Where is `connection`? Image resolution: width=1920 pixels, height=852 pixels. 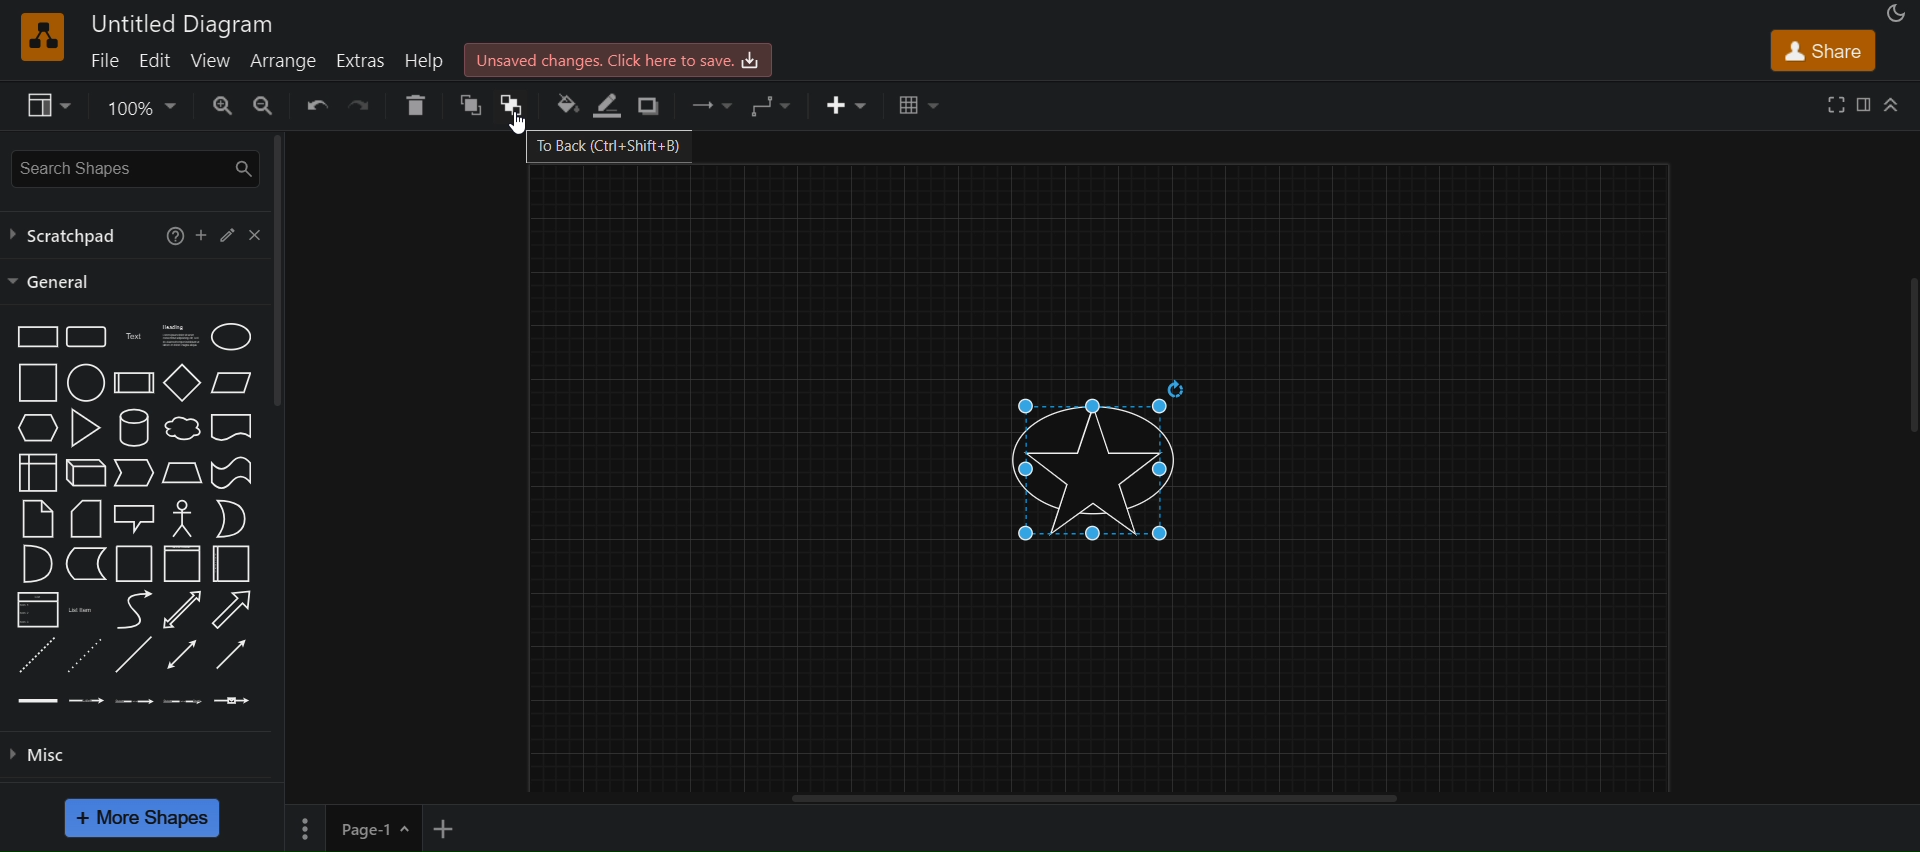 connection is located at coordinates (711, 107).